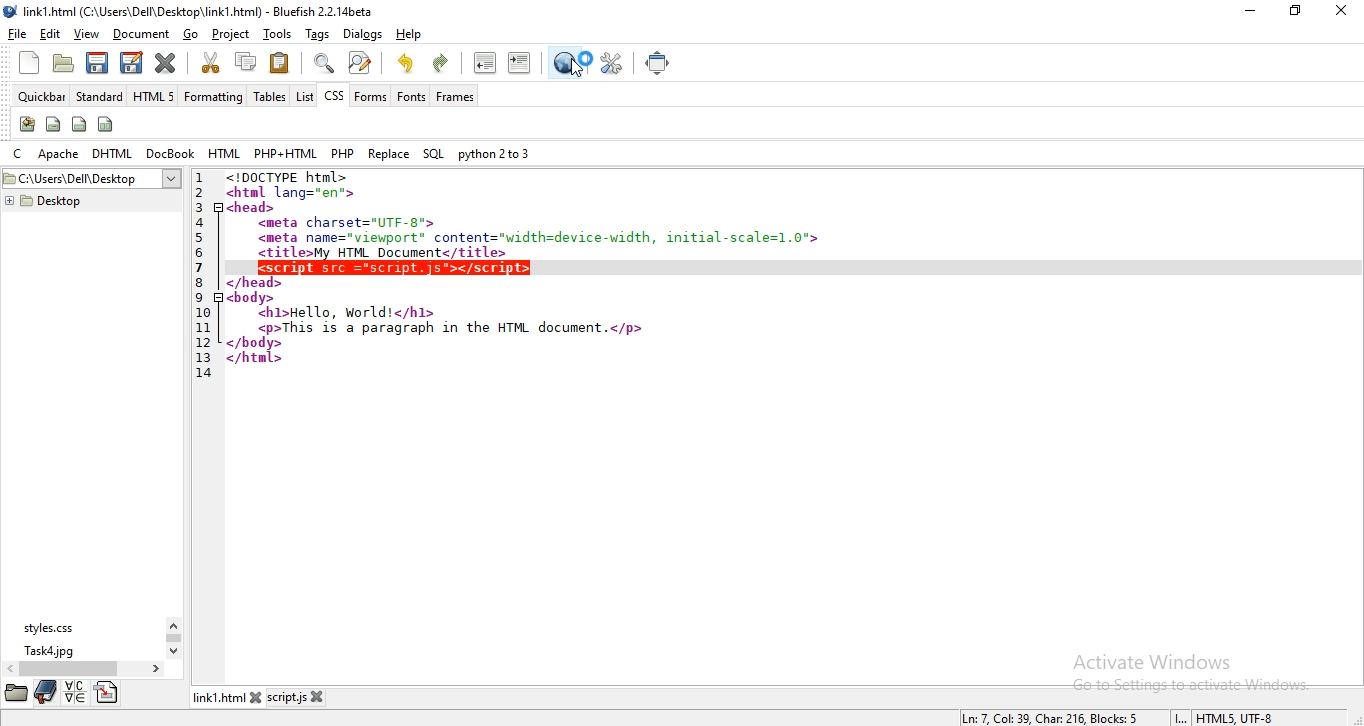 Image resolution: width=1364 pixels, height=726 pixels. I want to click on file manager, so click(16, 692).